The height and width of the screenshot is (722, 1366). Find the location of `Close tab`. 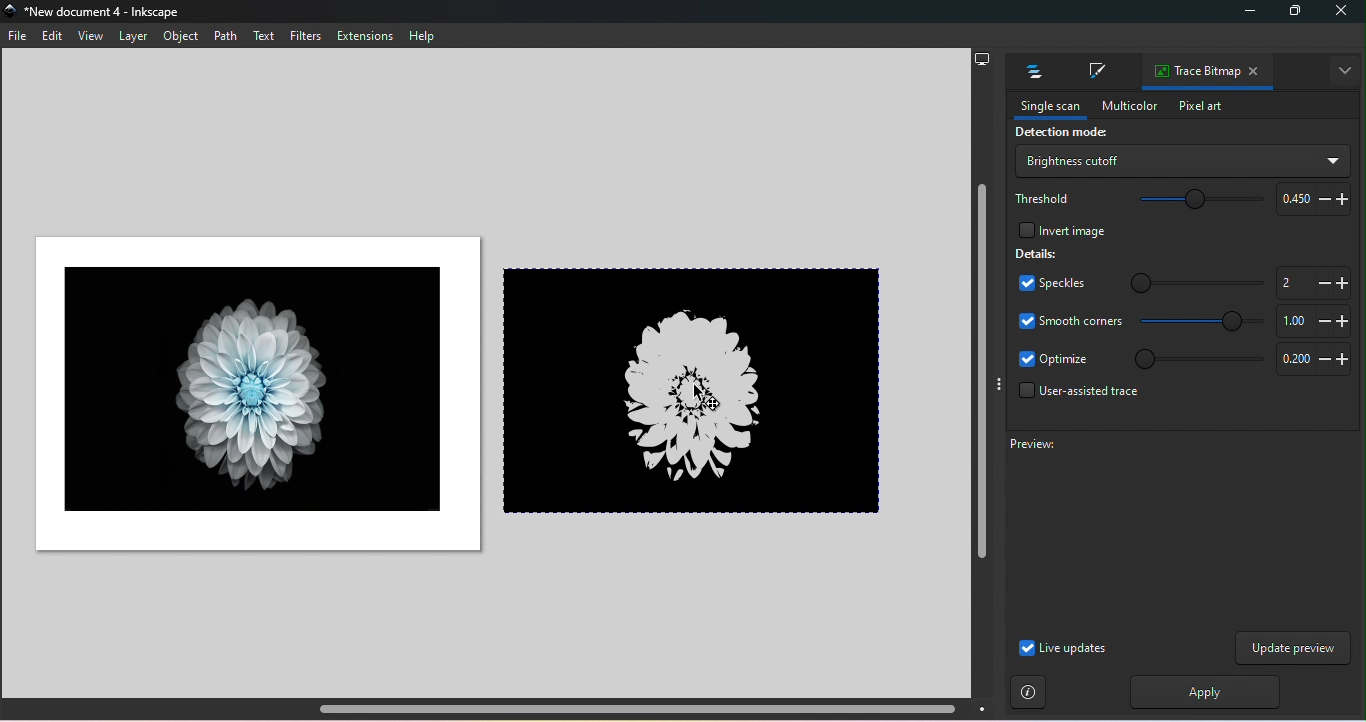

Close tab is located at coordinates (1255, 72).